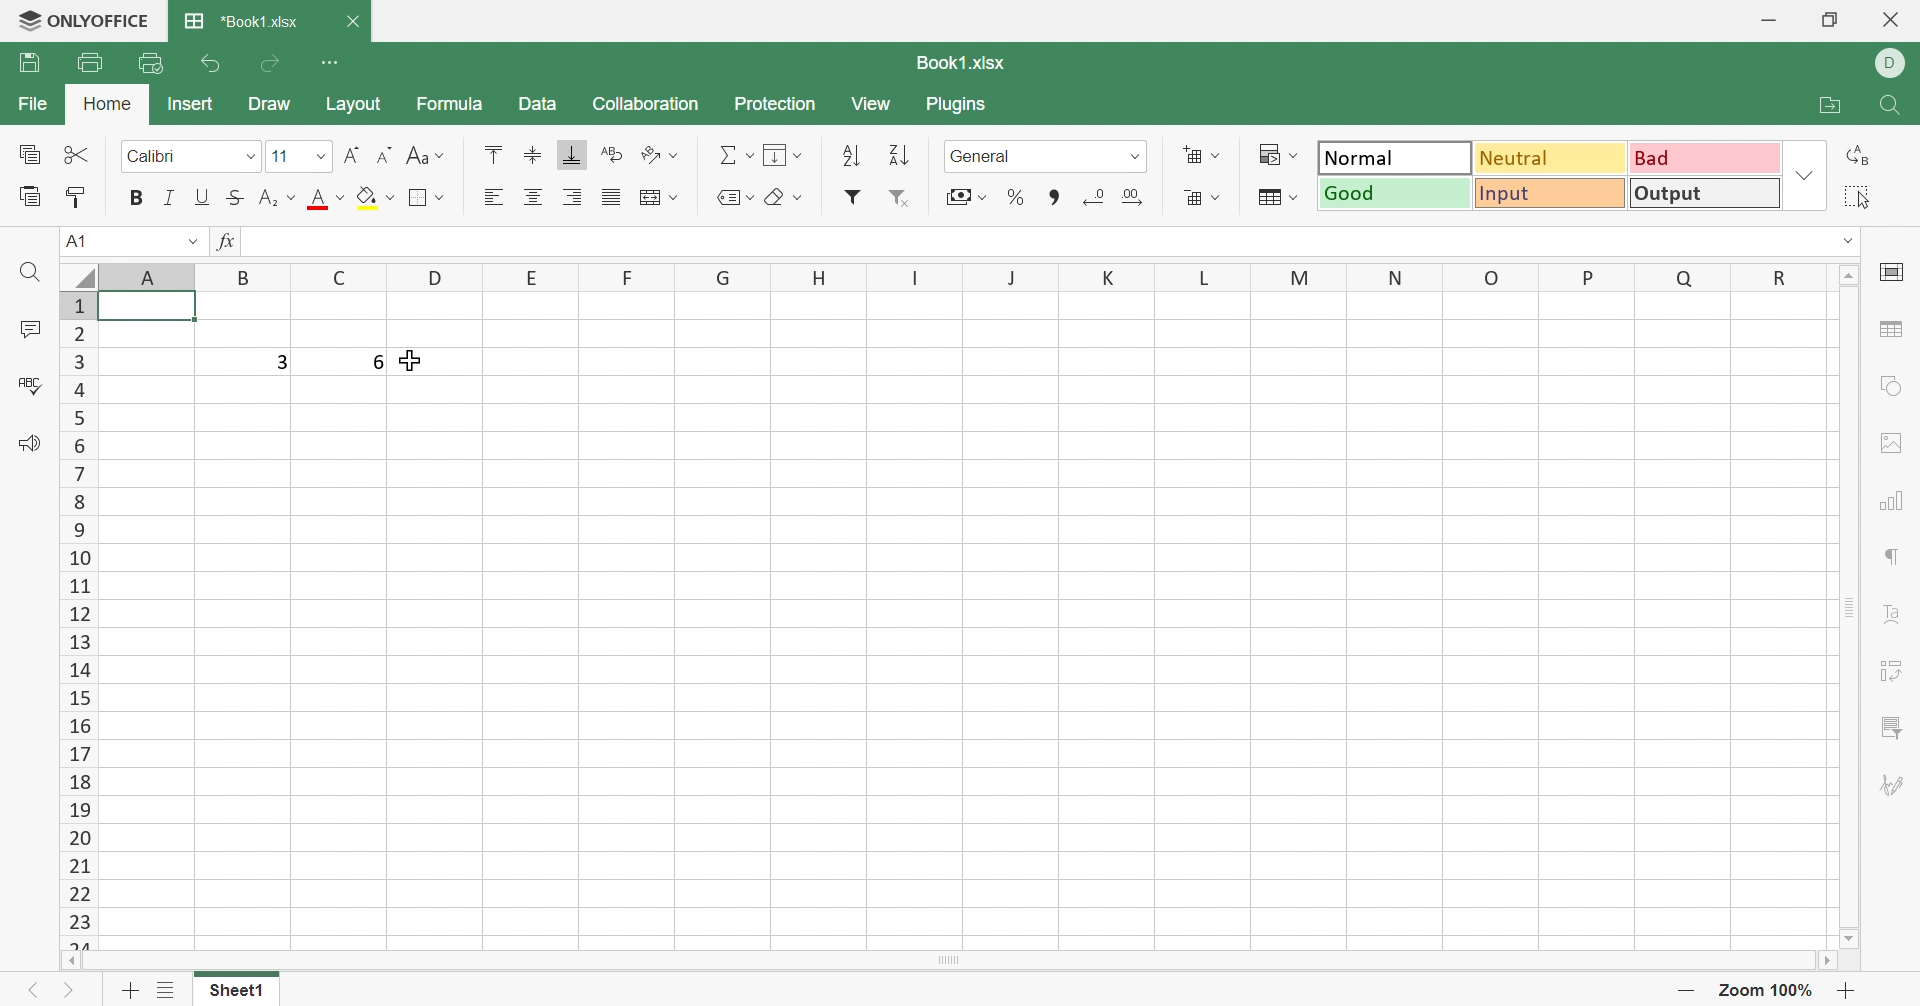 This screenshot has width=1920, height=1006. Describe the element at coordinates (959, 61) in the screenshot. I see `Book1.xlsx` at that location.